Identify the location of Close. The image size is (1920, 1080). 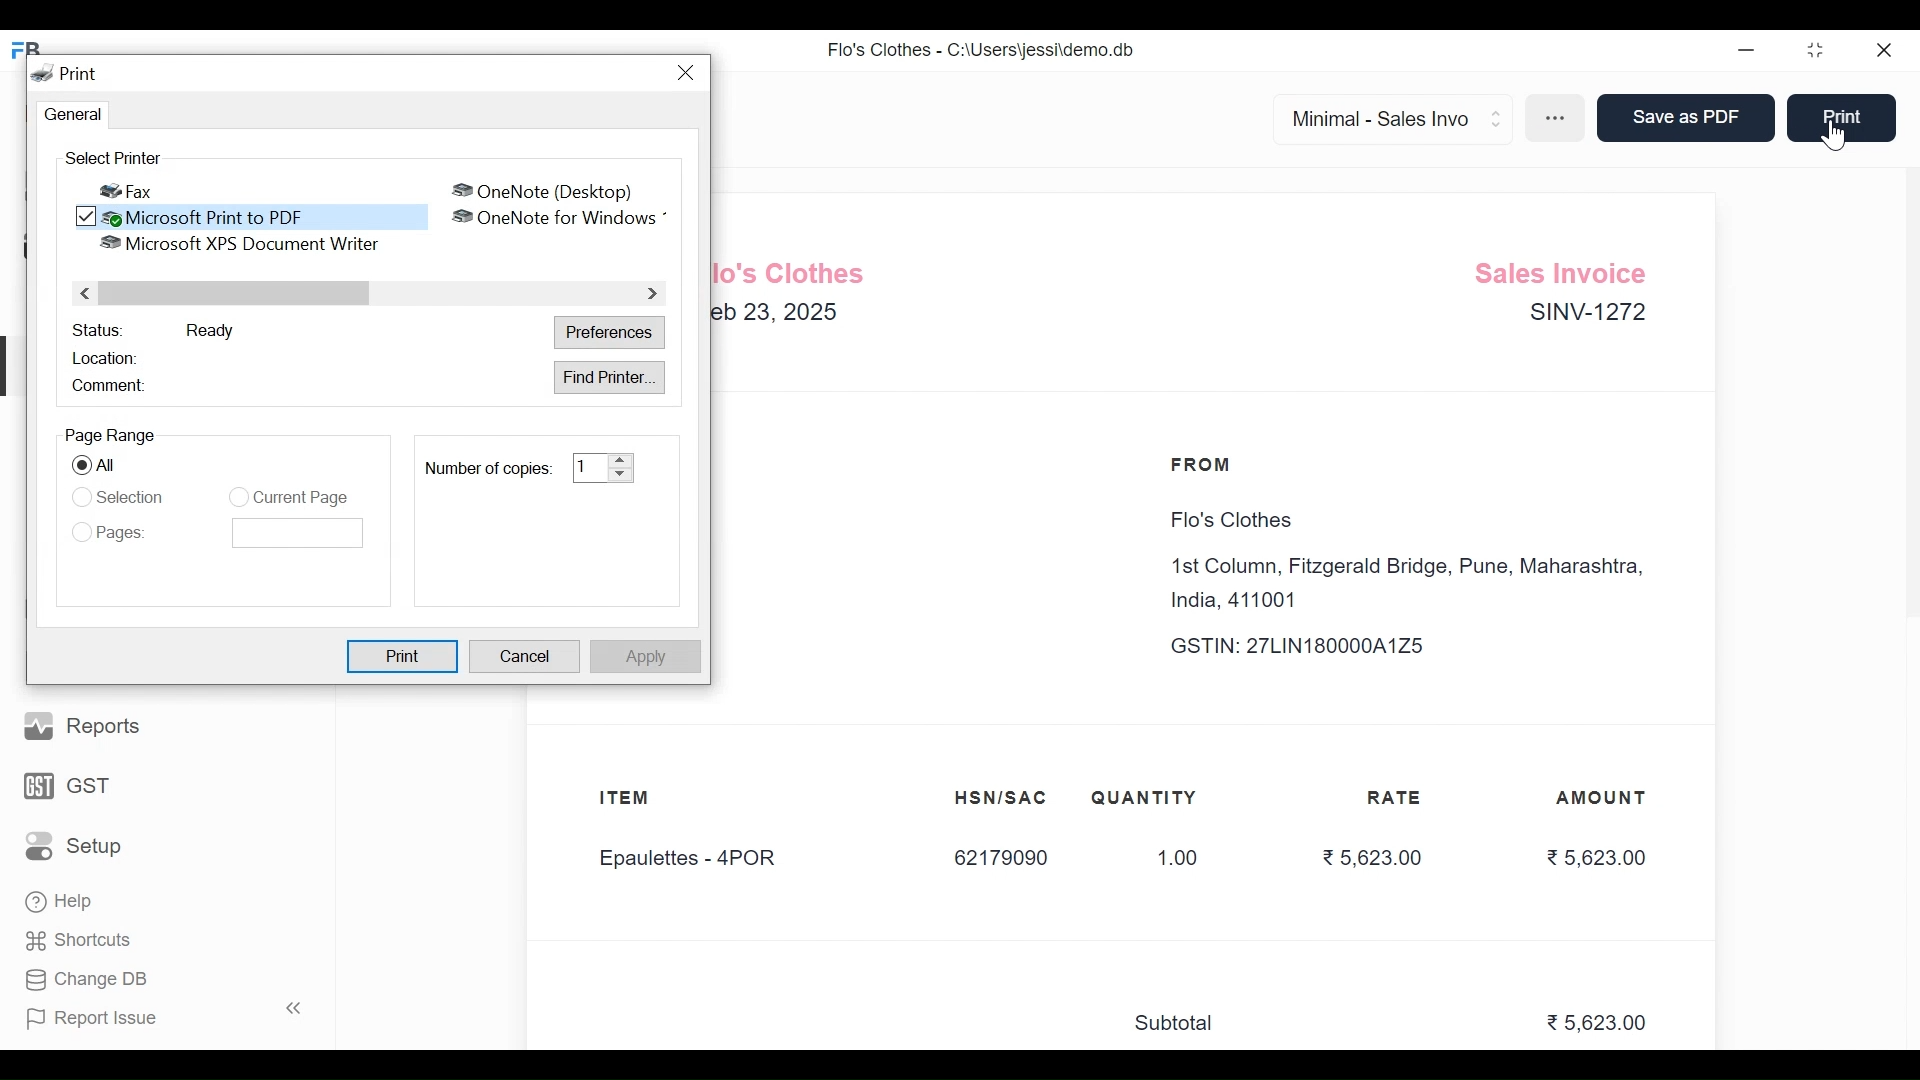
(1885, 52).